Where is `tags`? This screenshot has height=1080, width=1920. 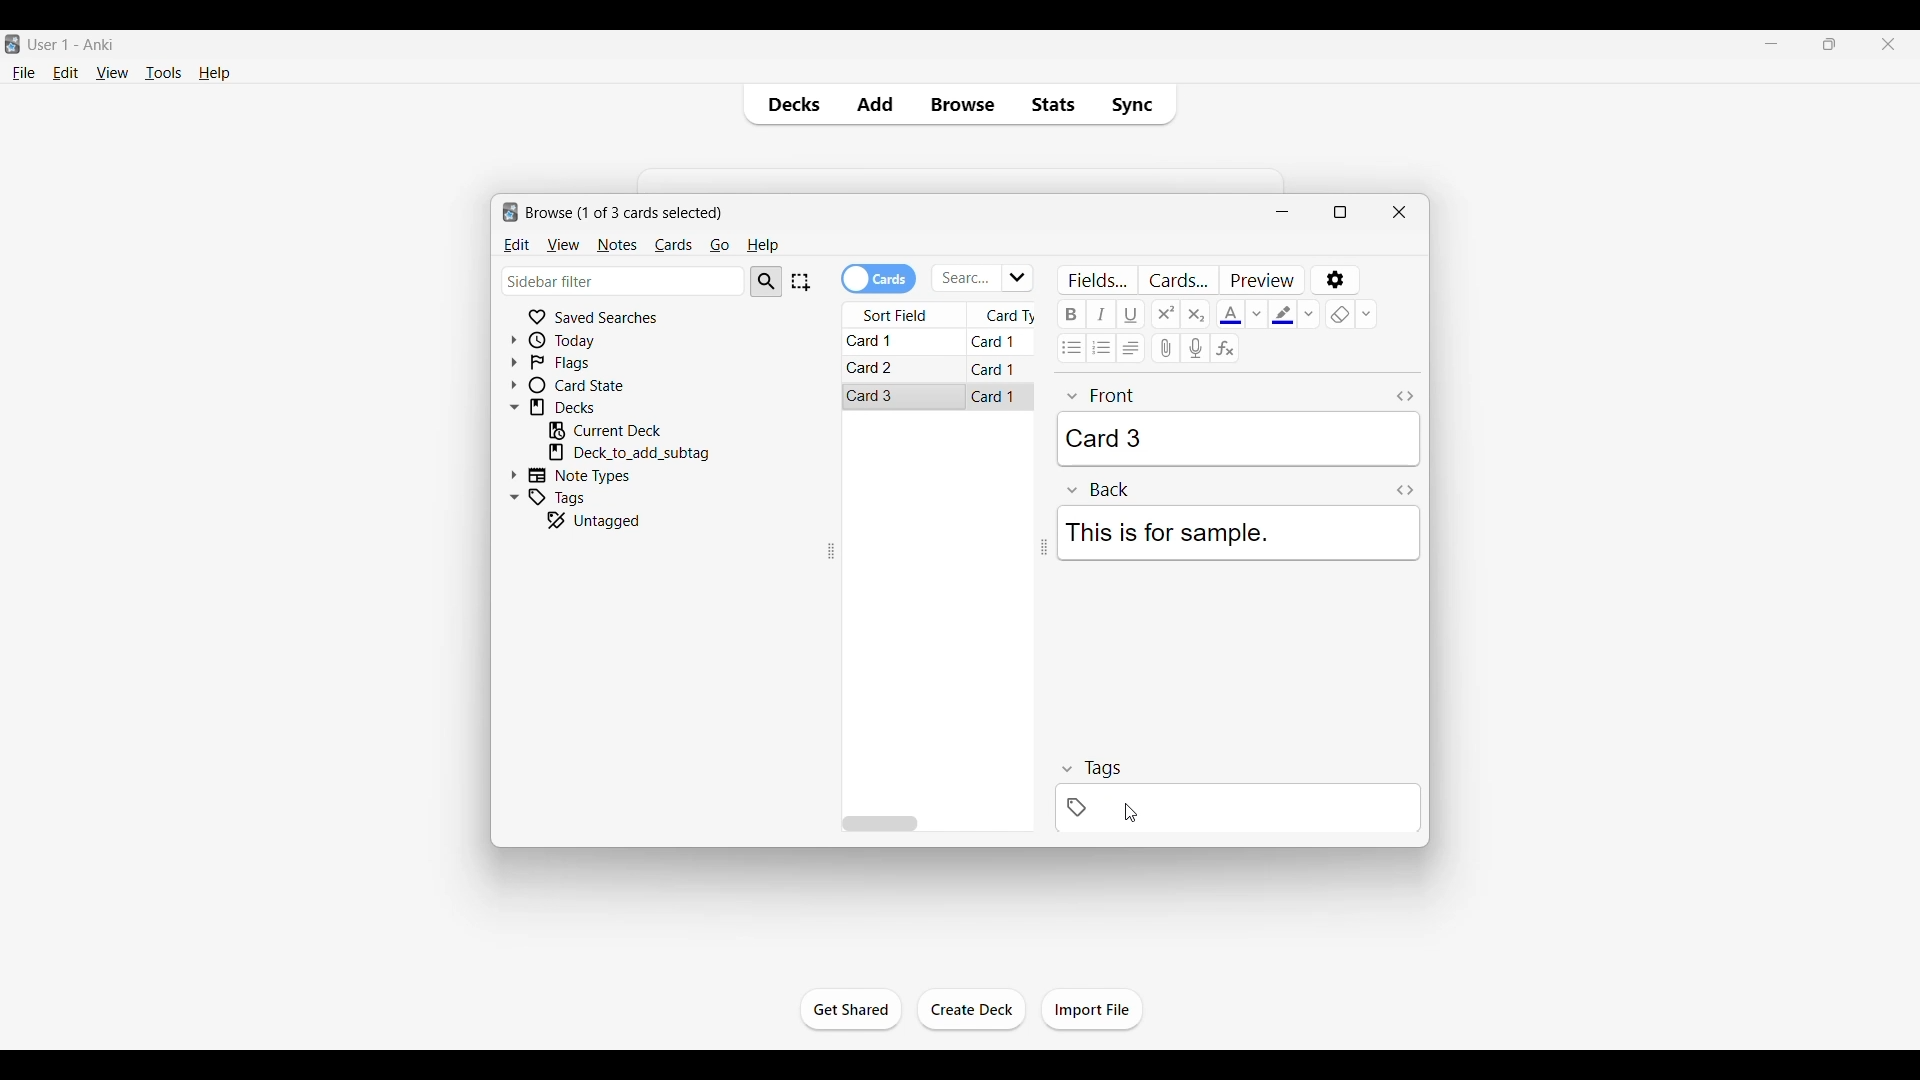 tags is located at coordinates (1091, 768).